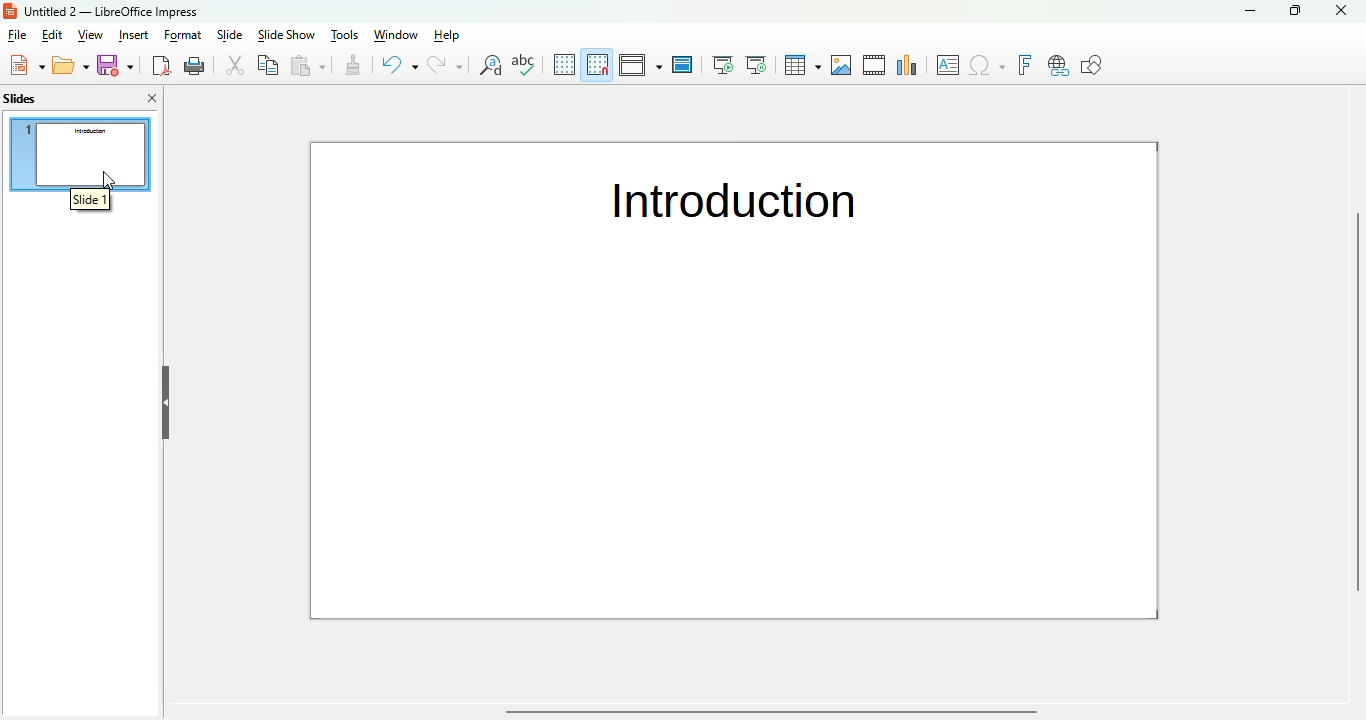  What do you see at coordinates (1059, 66) in the screenshot?
I see `insert hyperlink` at bounding box center [1059, 66].